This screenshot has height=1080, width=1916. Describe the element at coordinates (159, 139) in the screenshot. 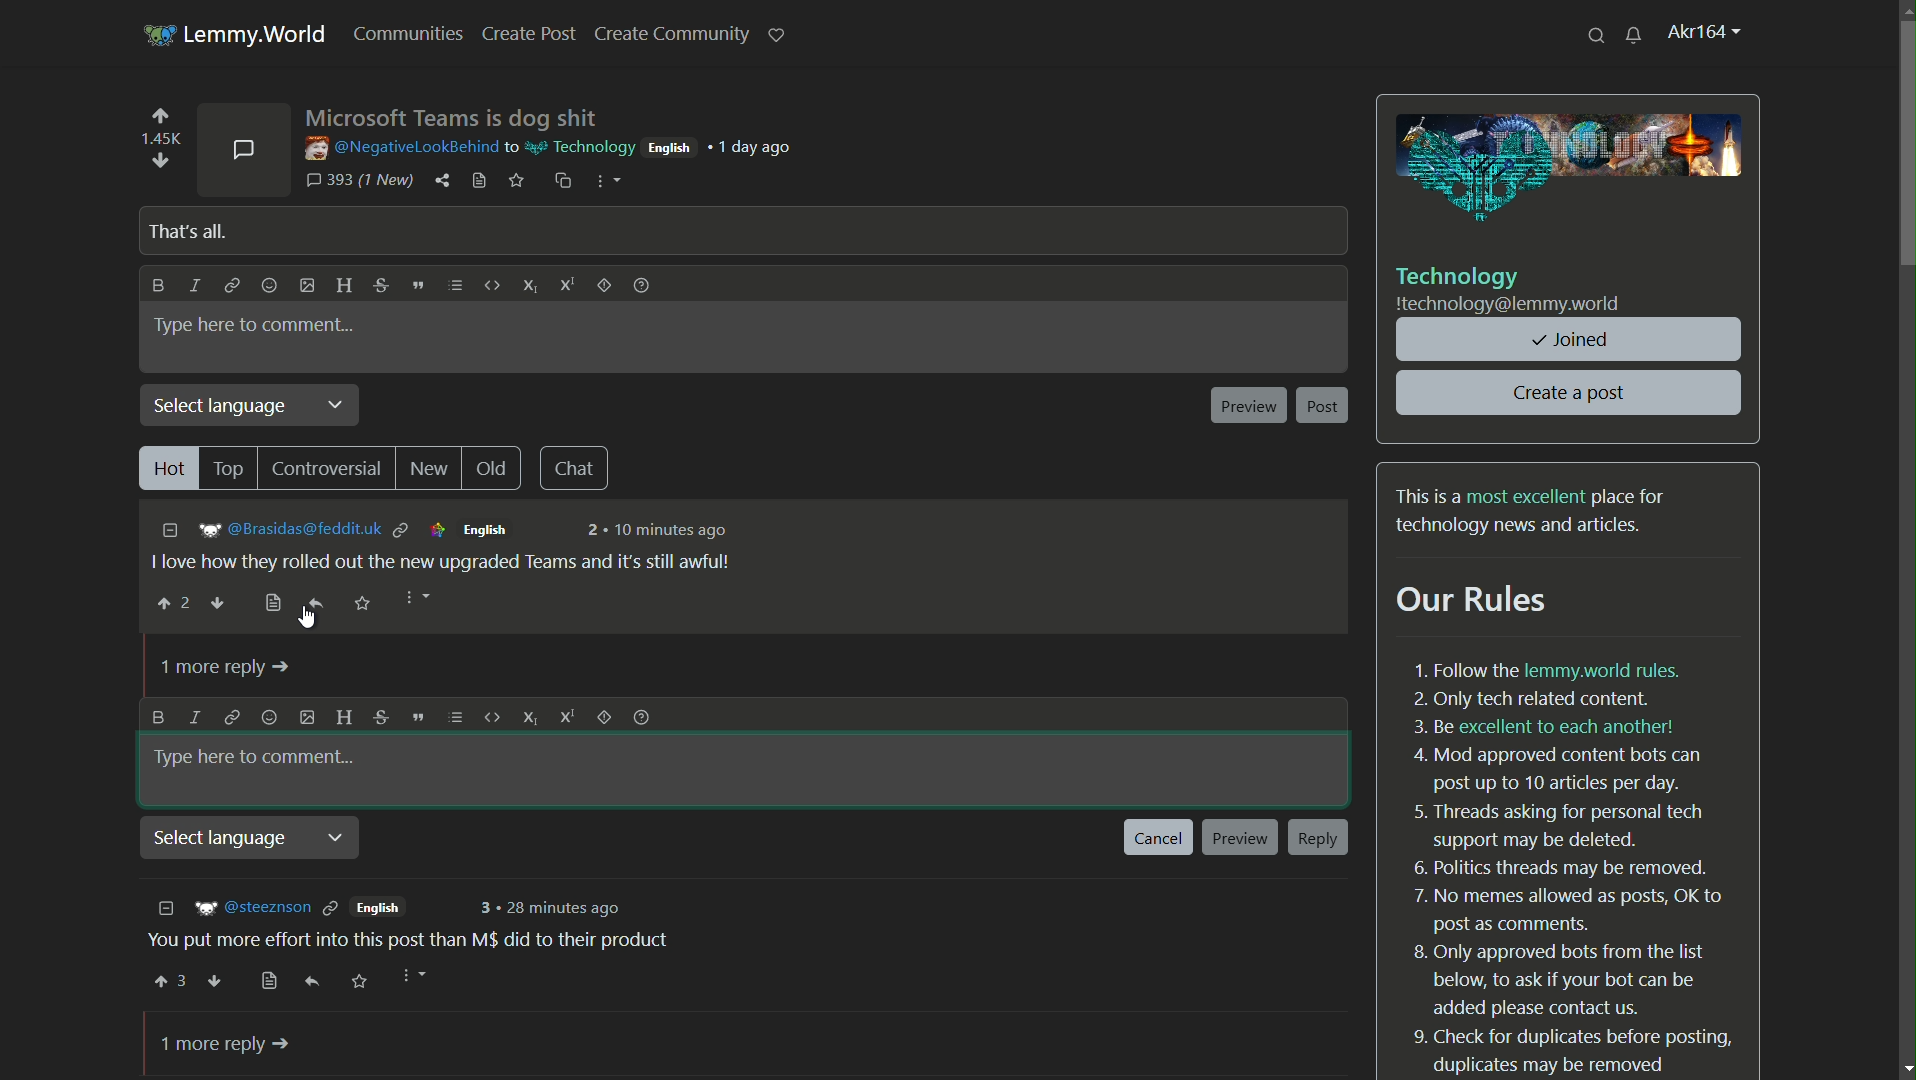

I see `number of votes` at that location.